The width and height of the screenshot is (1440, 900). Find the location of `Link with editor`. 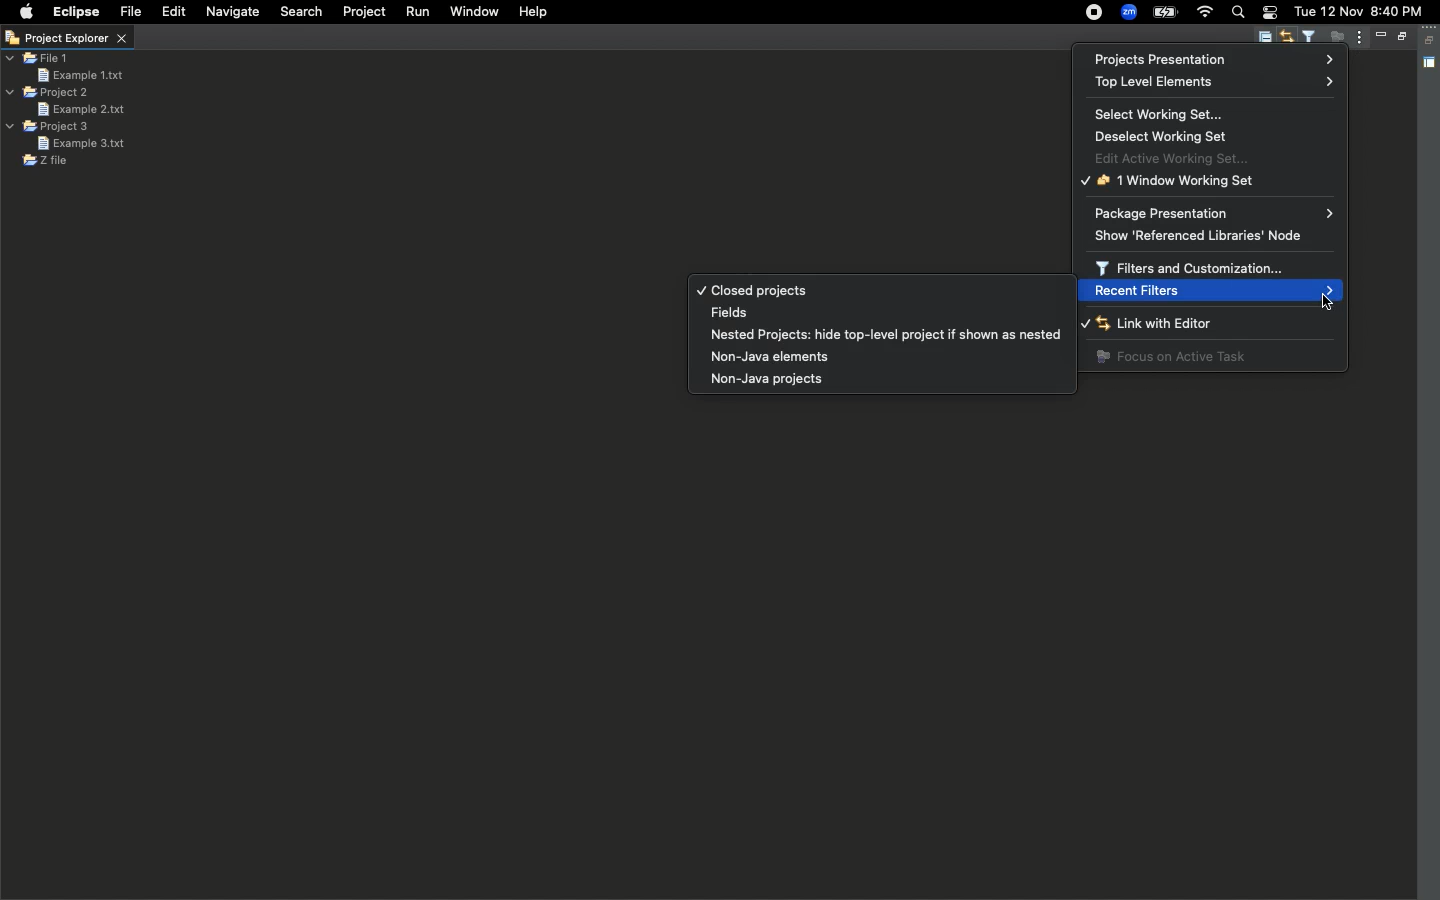

Link with editor is located at coordinates (1289, 38).